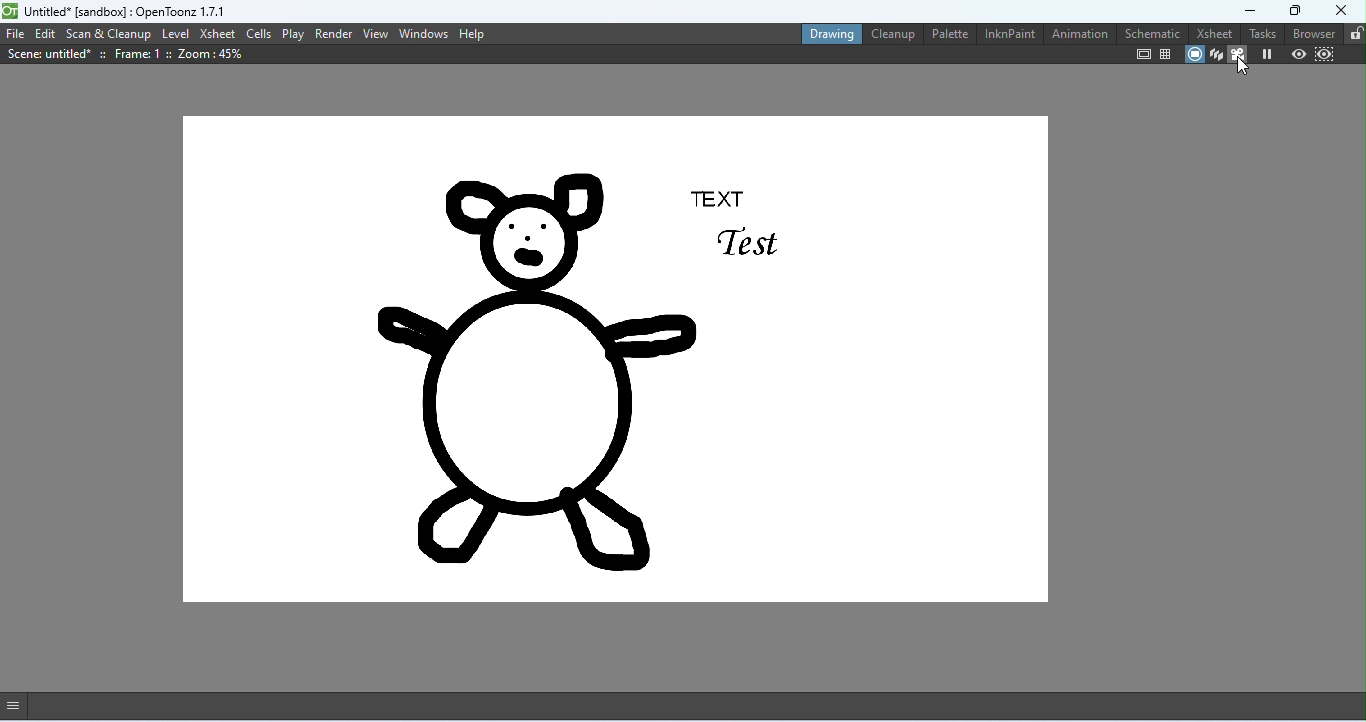 This screenshot has height=722, width=1366. I want to click on scene details, so click(125, 55).